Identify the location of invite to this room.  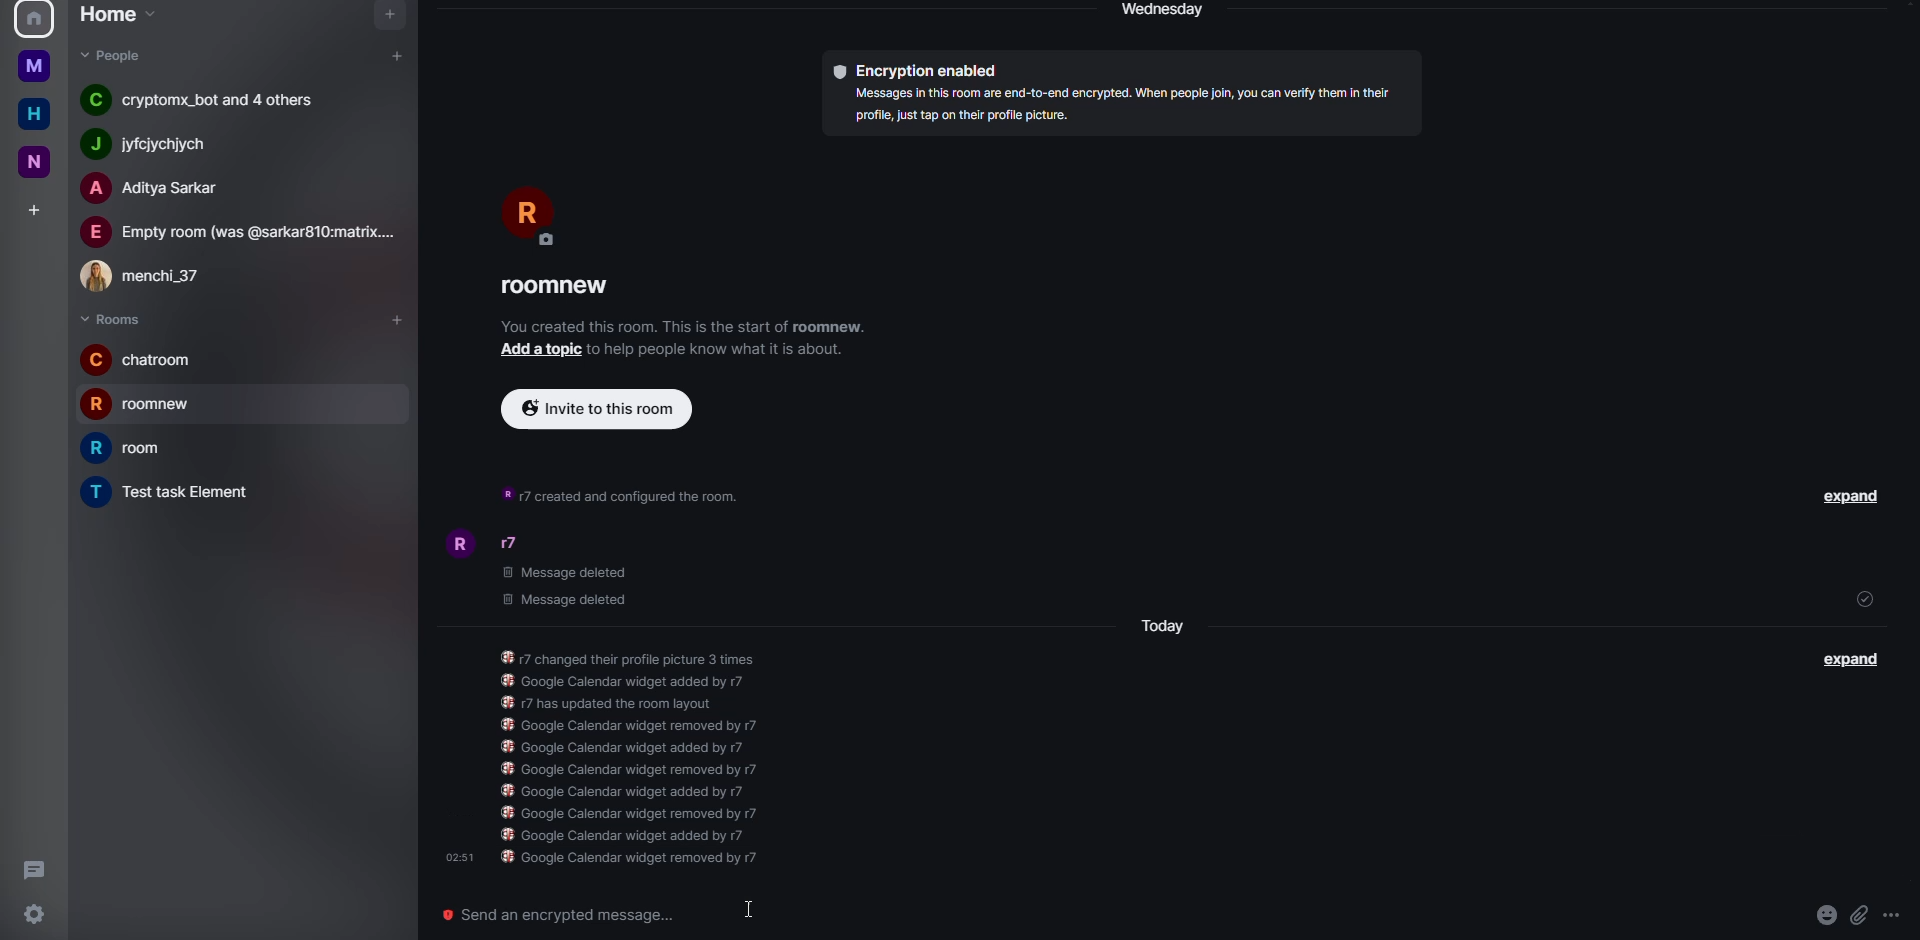
(597, 410).